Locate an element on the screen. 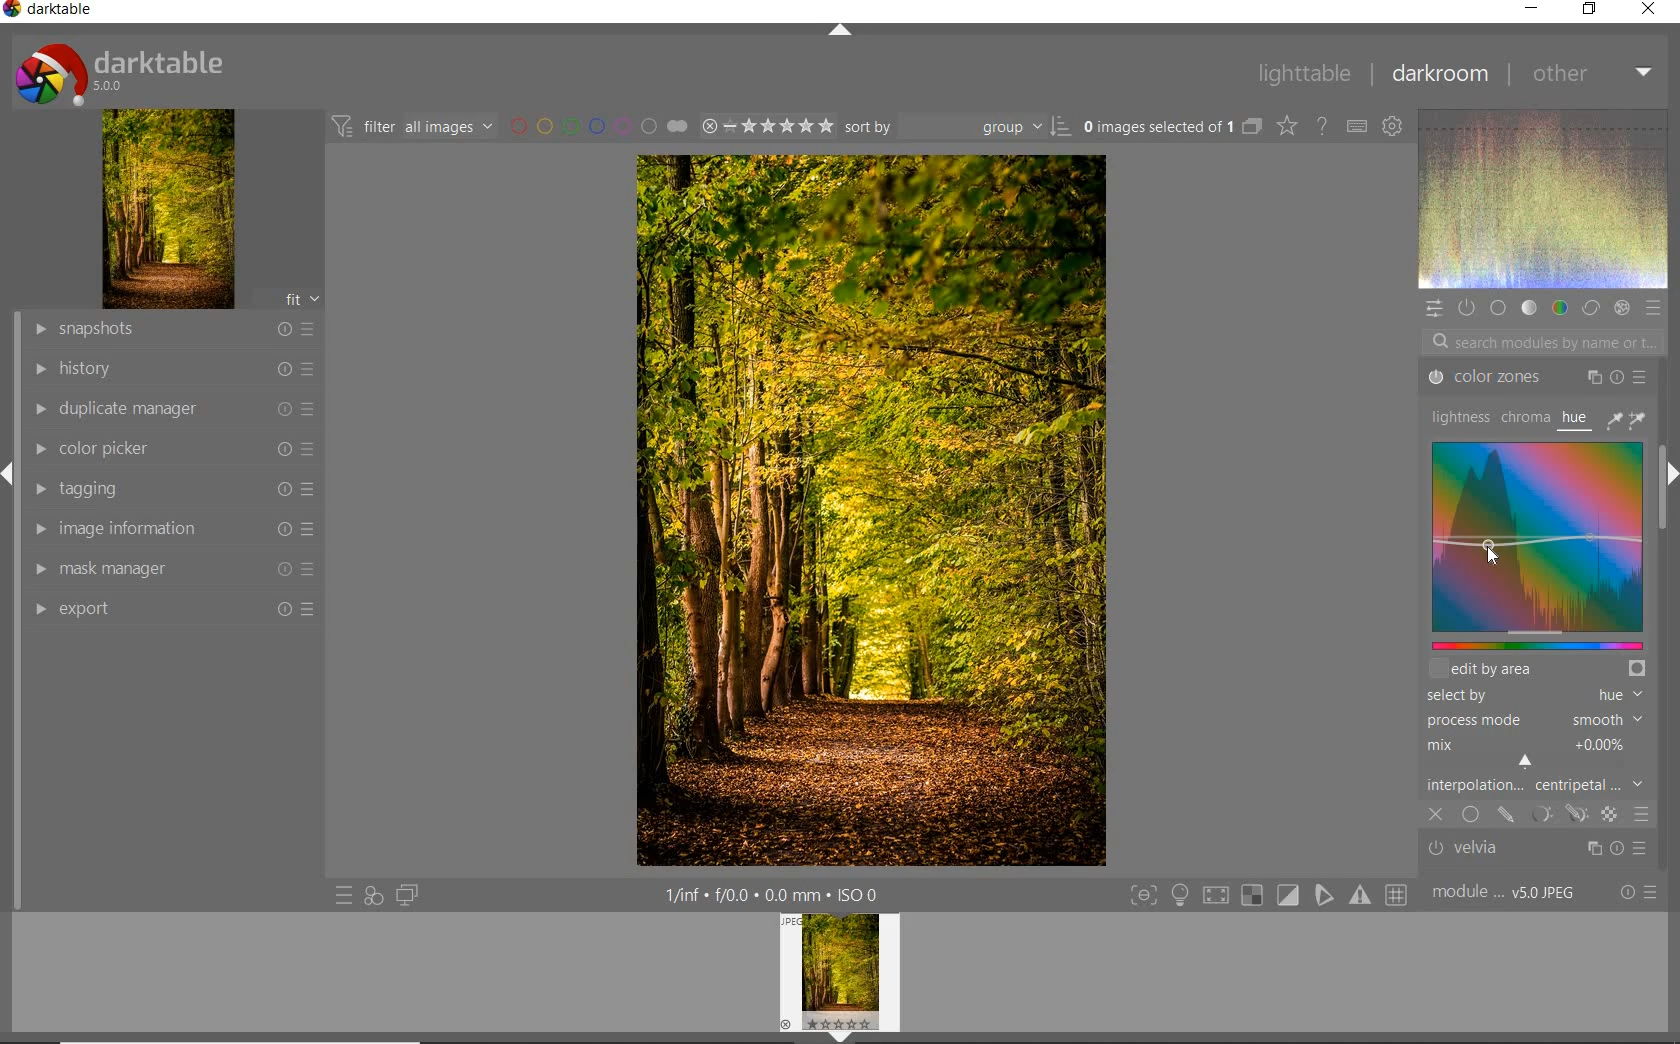 The image size is (1680, 1044). SHOW GLOBAL PREFERENCE is located at coordinates (1394, 125).